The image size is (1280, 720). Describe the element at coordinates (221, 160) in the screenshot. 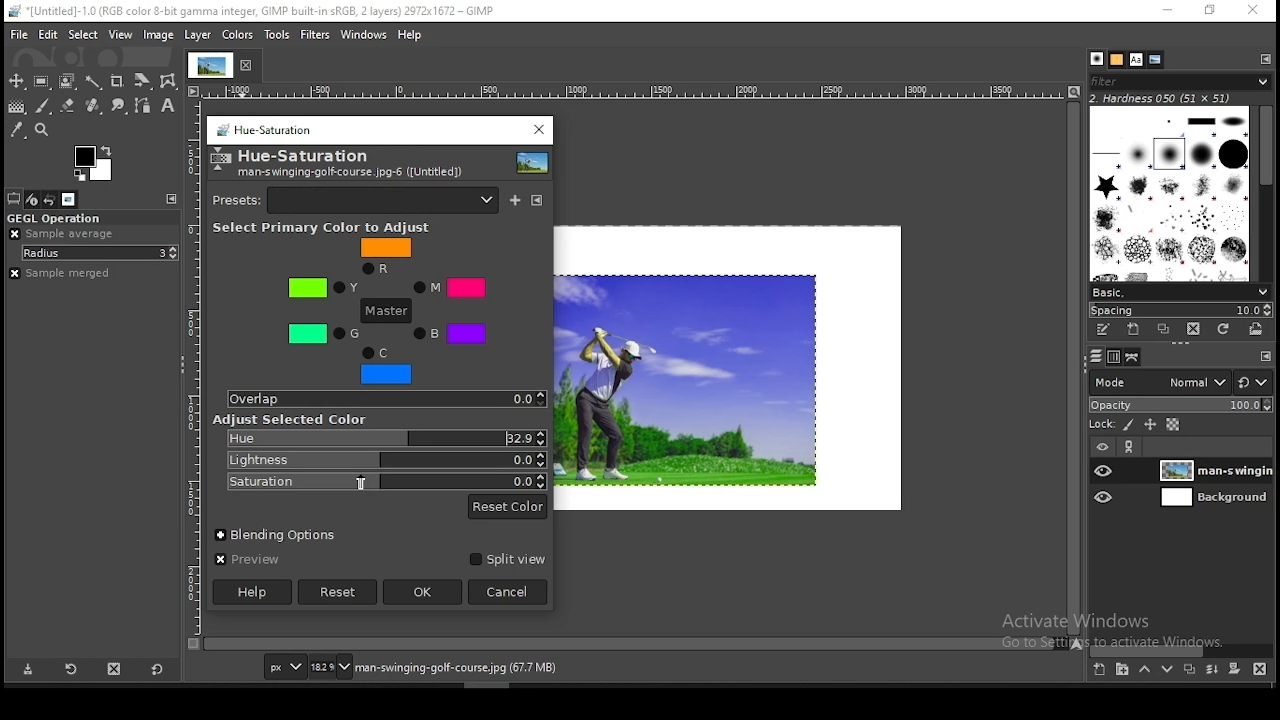

I see `logo` at that location.